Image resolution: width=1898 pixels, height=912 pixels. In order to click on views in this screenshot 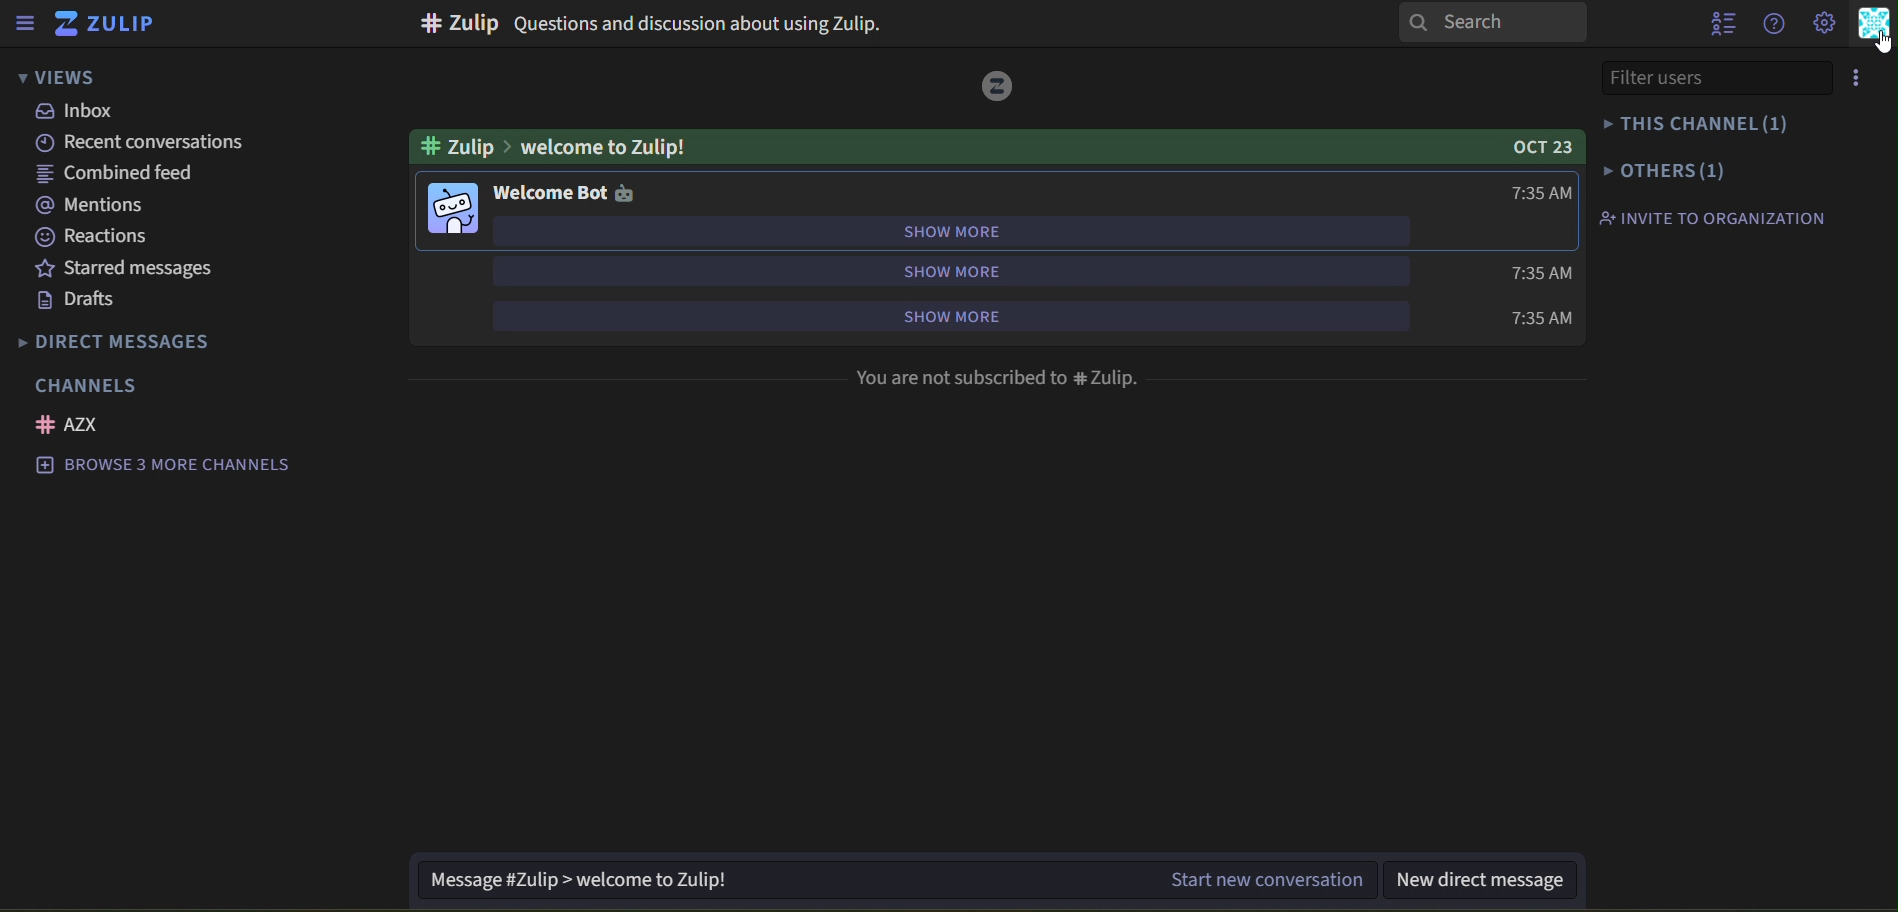, I will do `click(72, 78)`.